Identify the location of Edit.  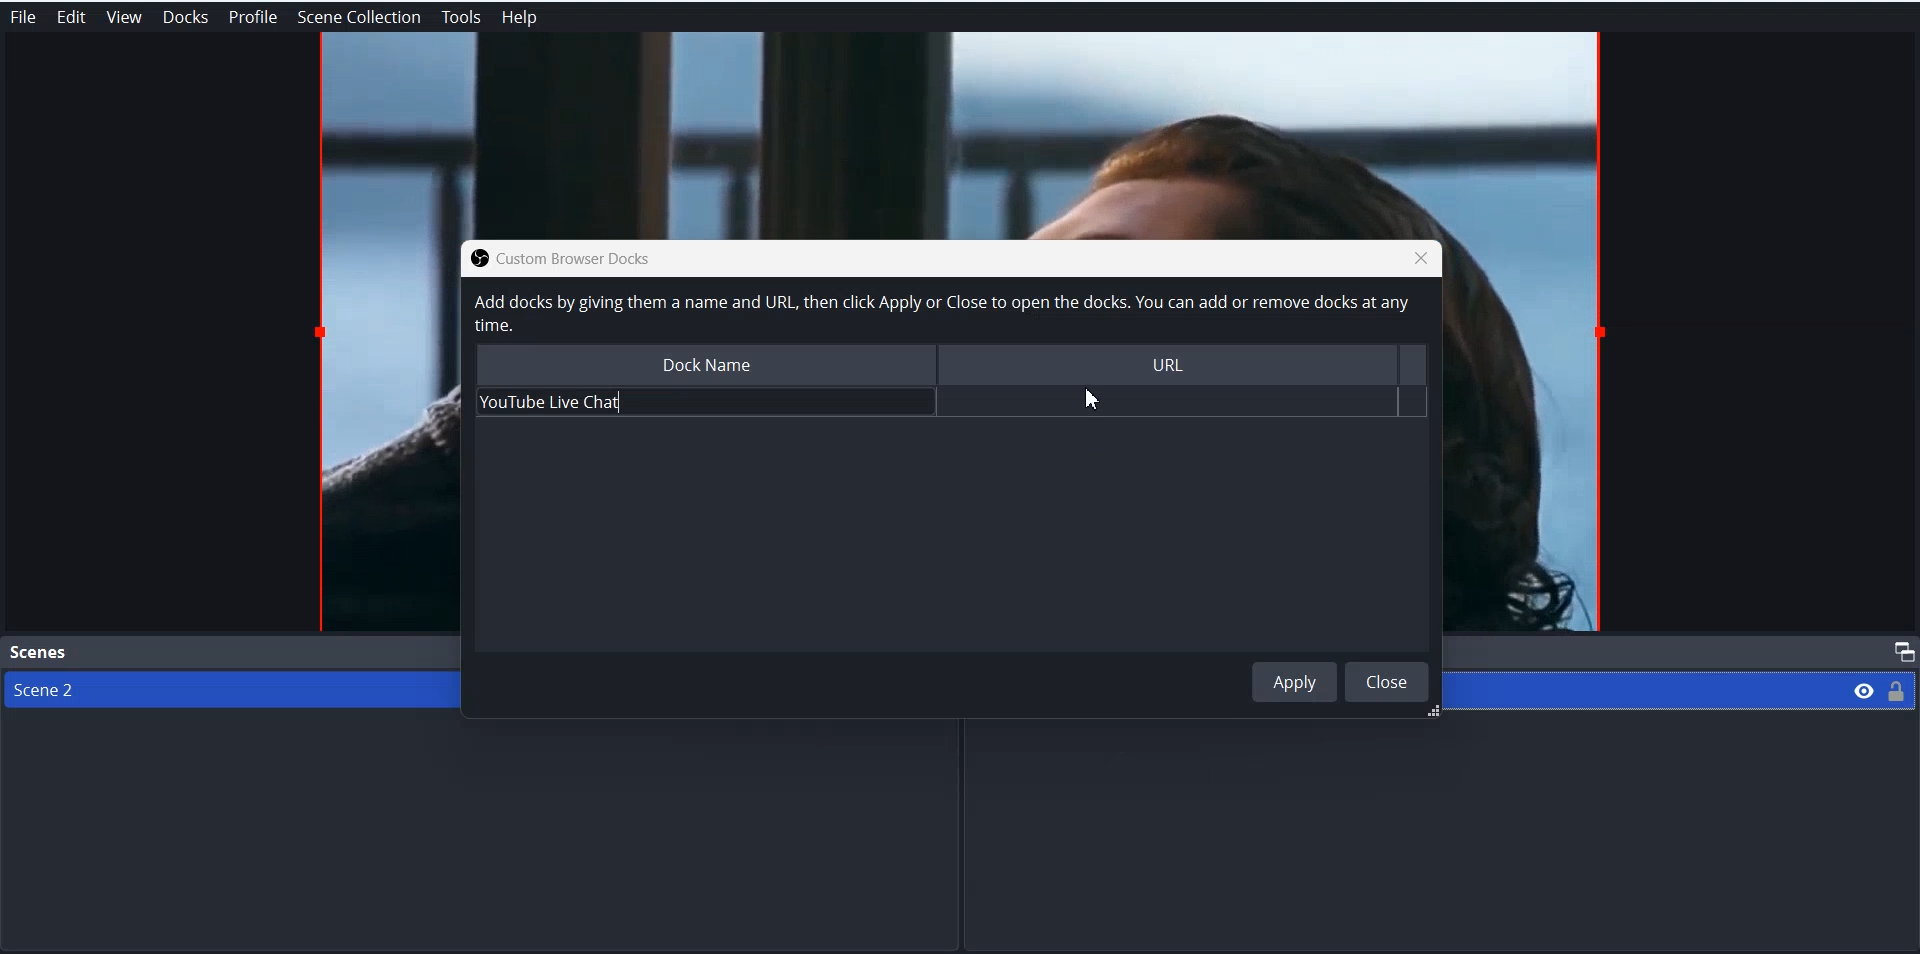
(70, 17).